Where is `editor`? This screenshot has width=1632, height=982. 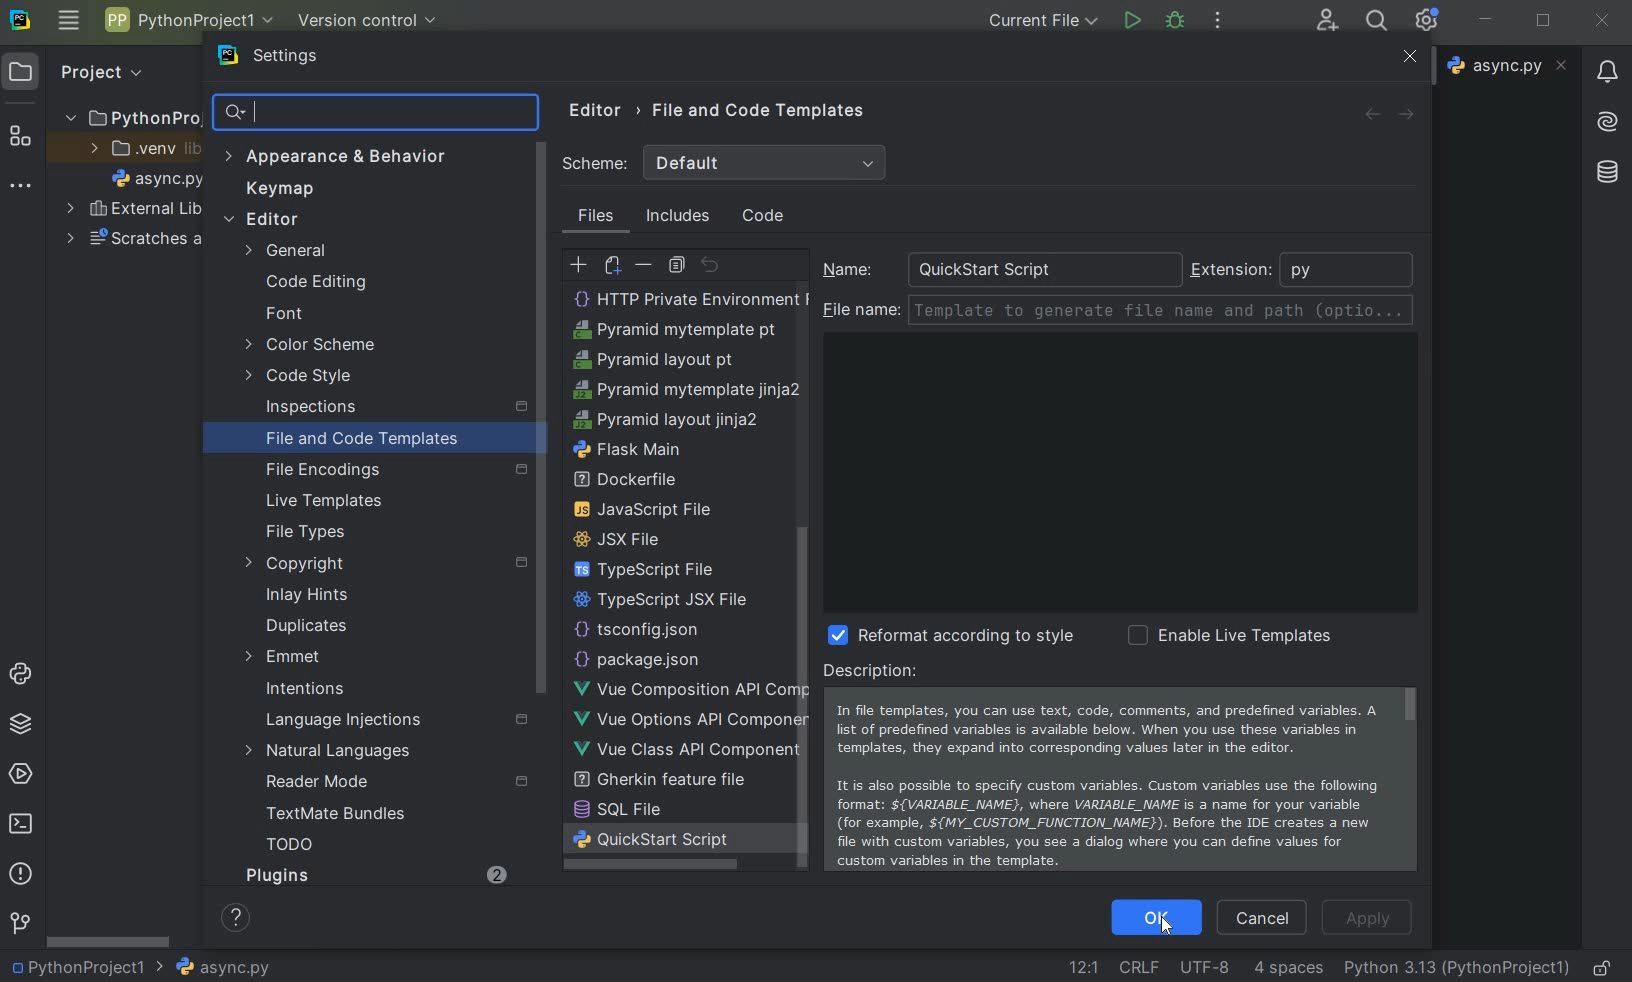
editor is located at coordinates (596, 112).